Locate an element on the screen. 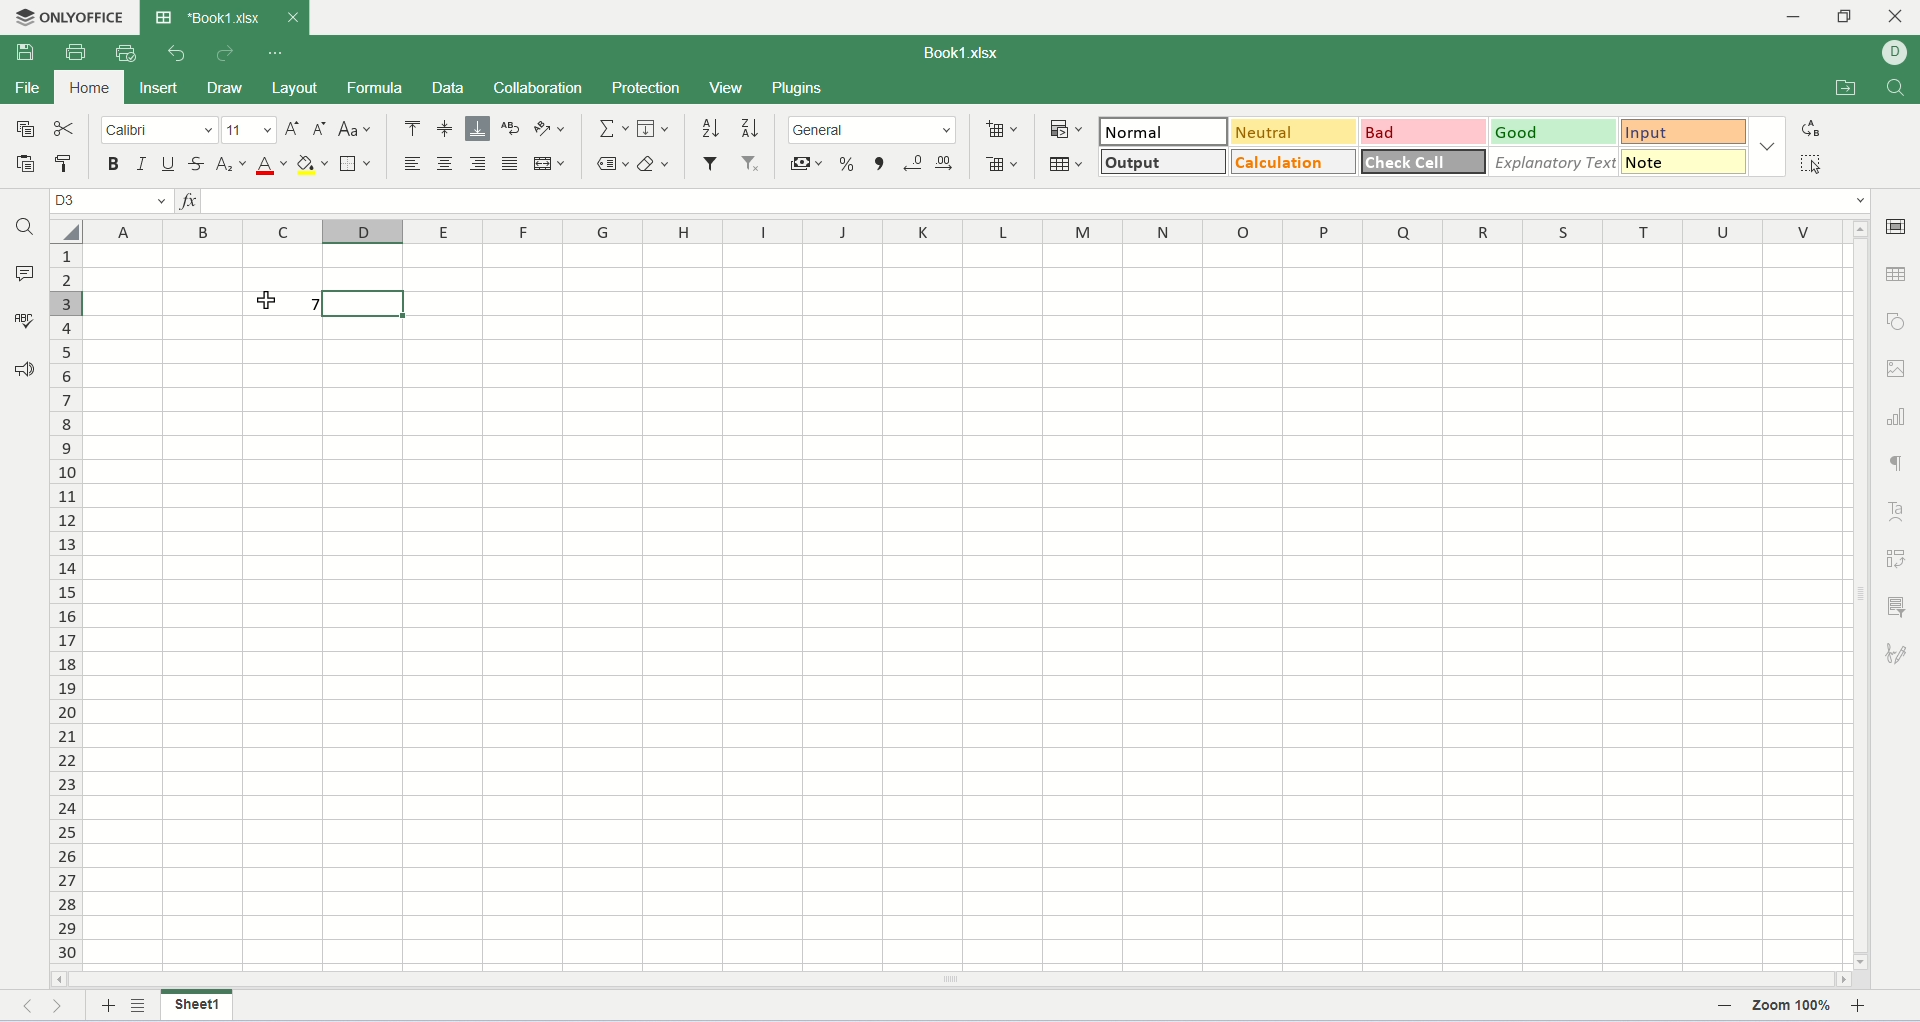 This screenshot has width=1920, height=1022. redo is located at coordinates (230, 54).